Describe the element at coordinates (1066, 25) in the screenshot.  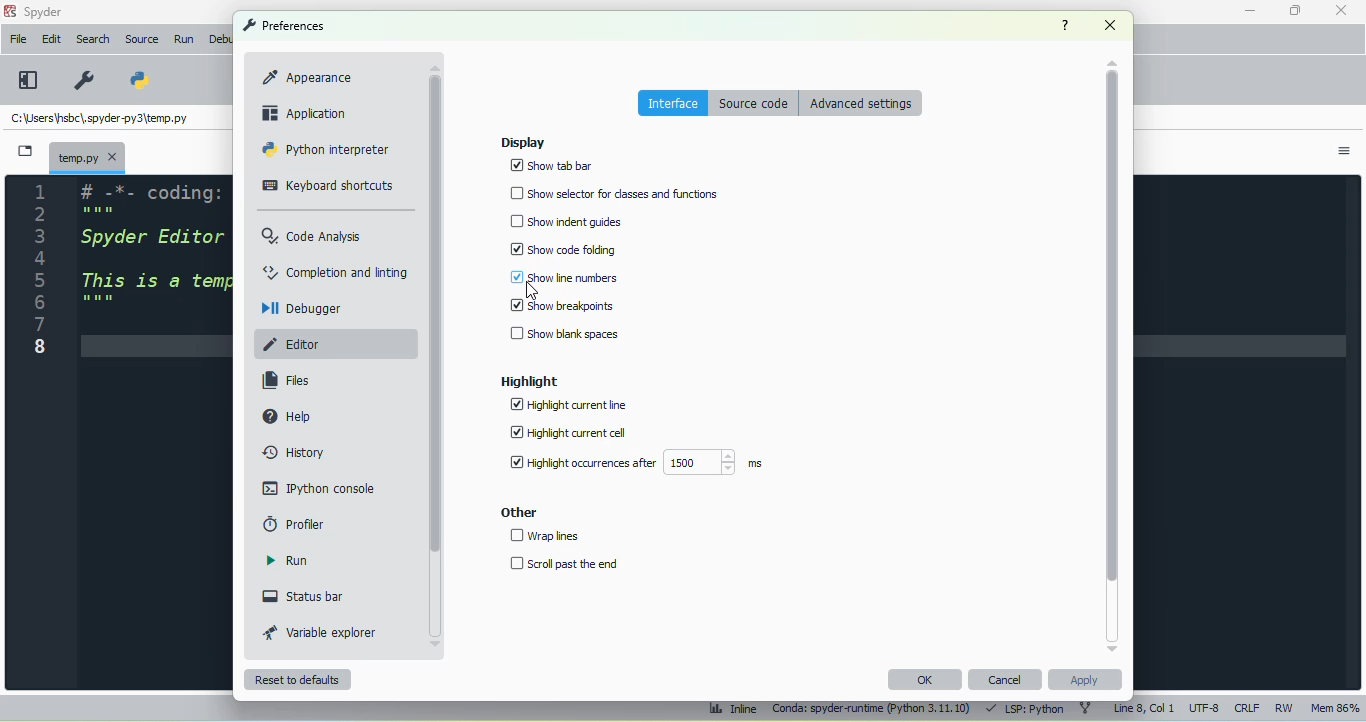
I see `help` at that location.